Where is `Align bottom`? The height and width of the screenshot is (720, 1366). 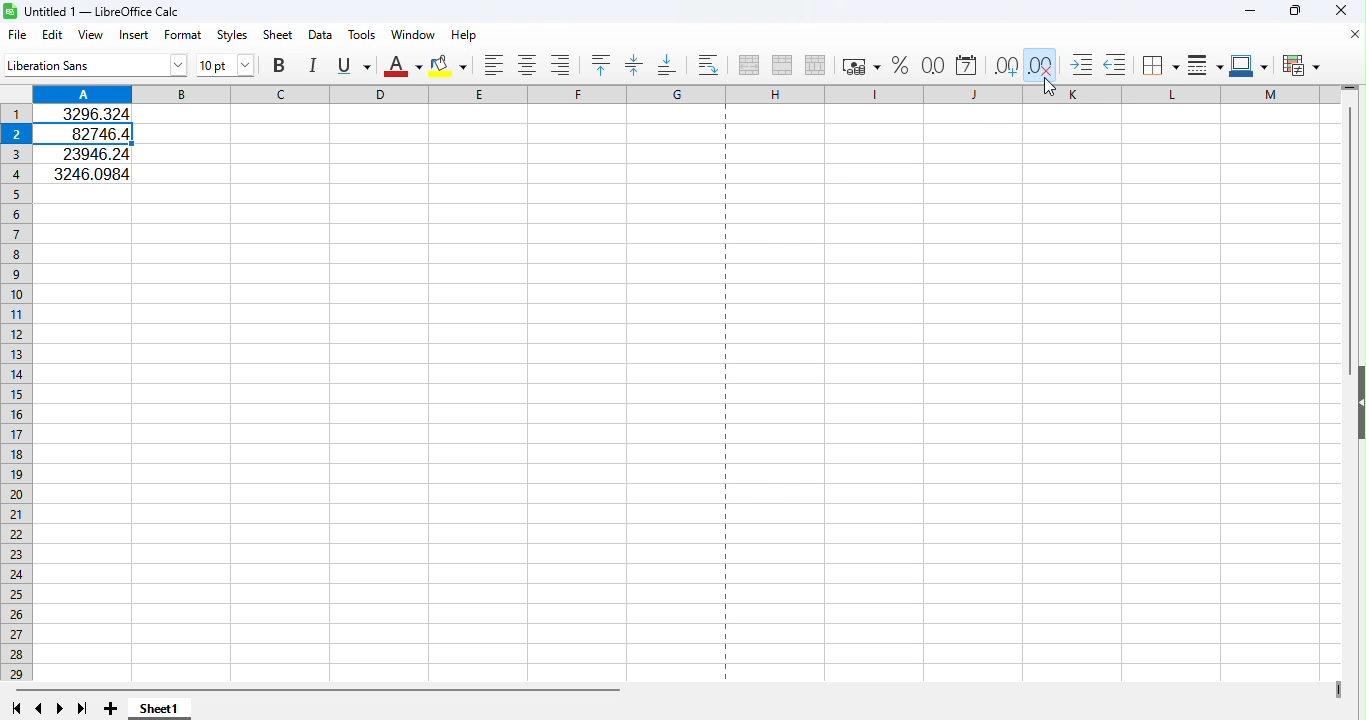
Align bottom is located at coordinates (665, 63).